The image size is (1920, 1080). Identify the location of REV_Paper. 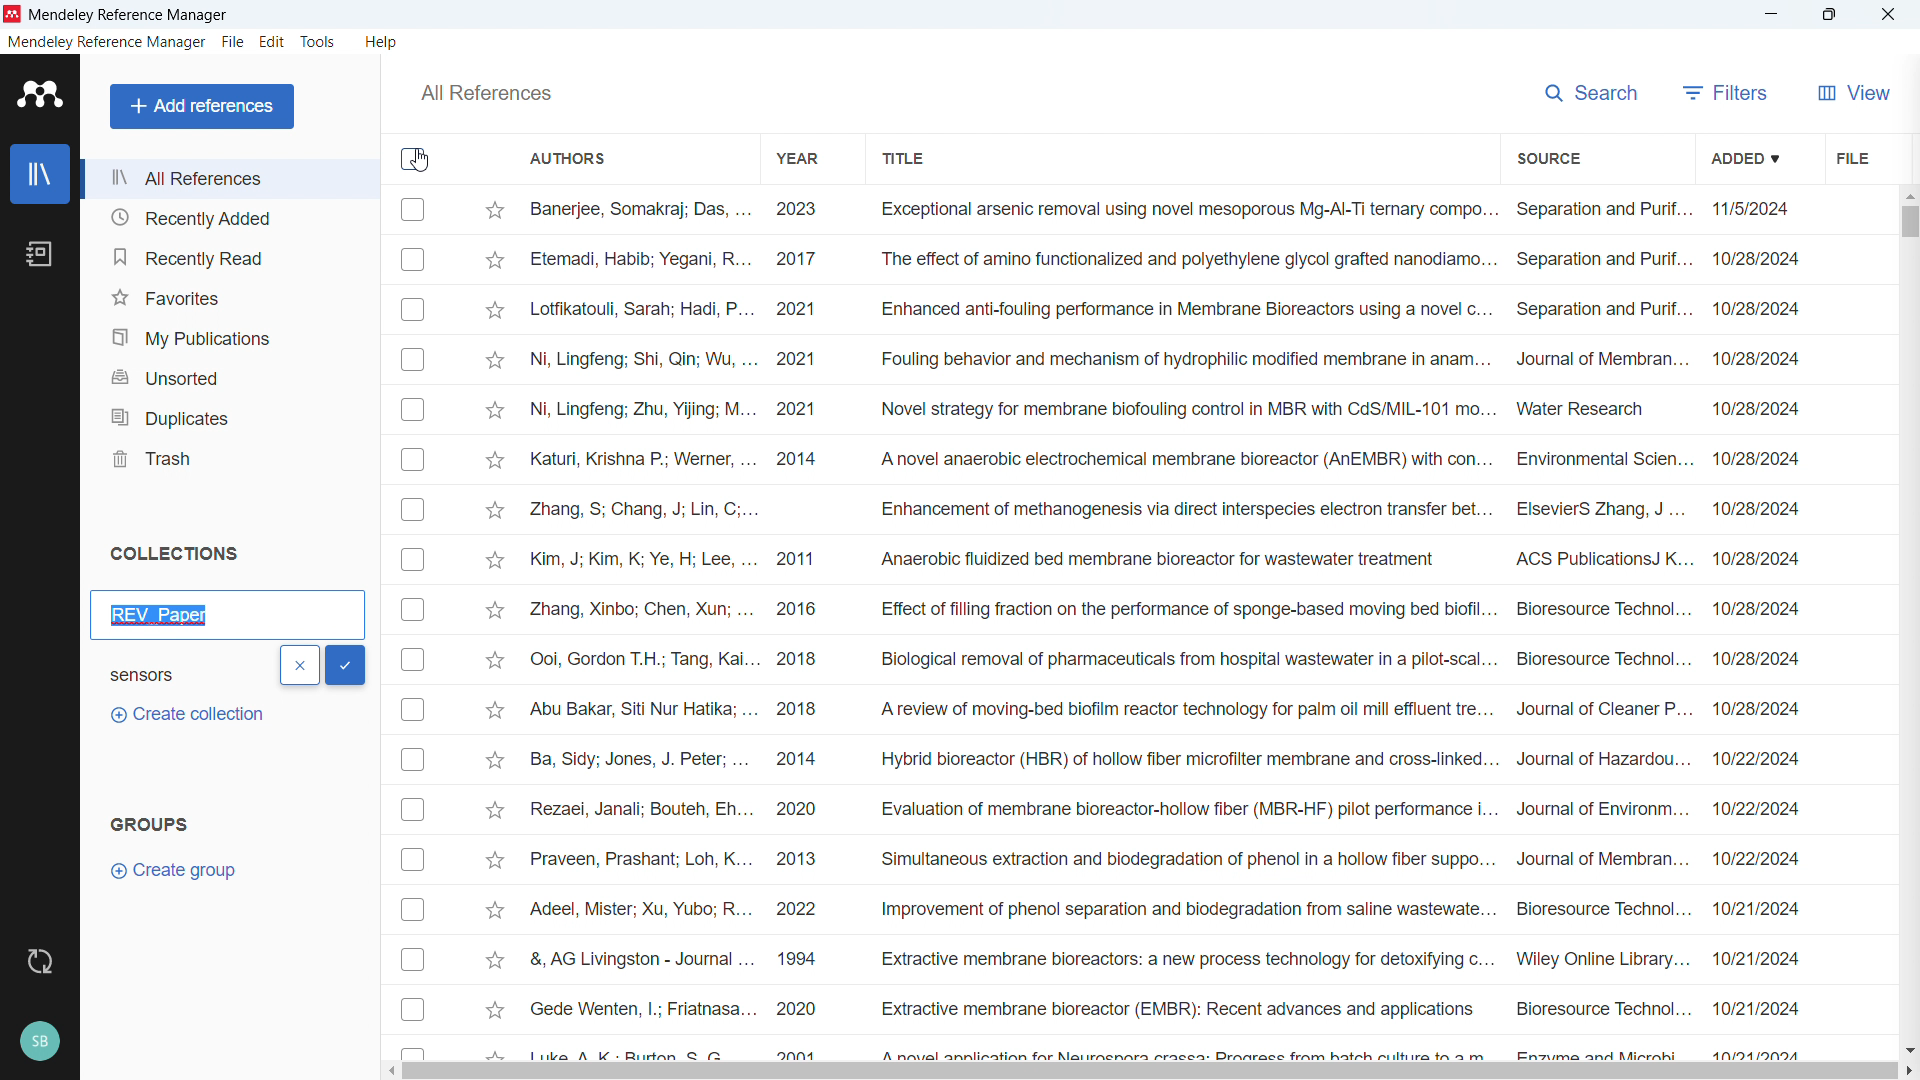
(161, 614).